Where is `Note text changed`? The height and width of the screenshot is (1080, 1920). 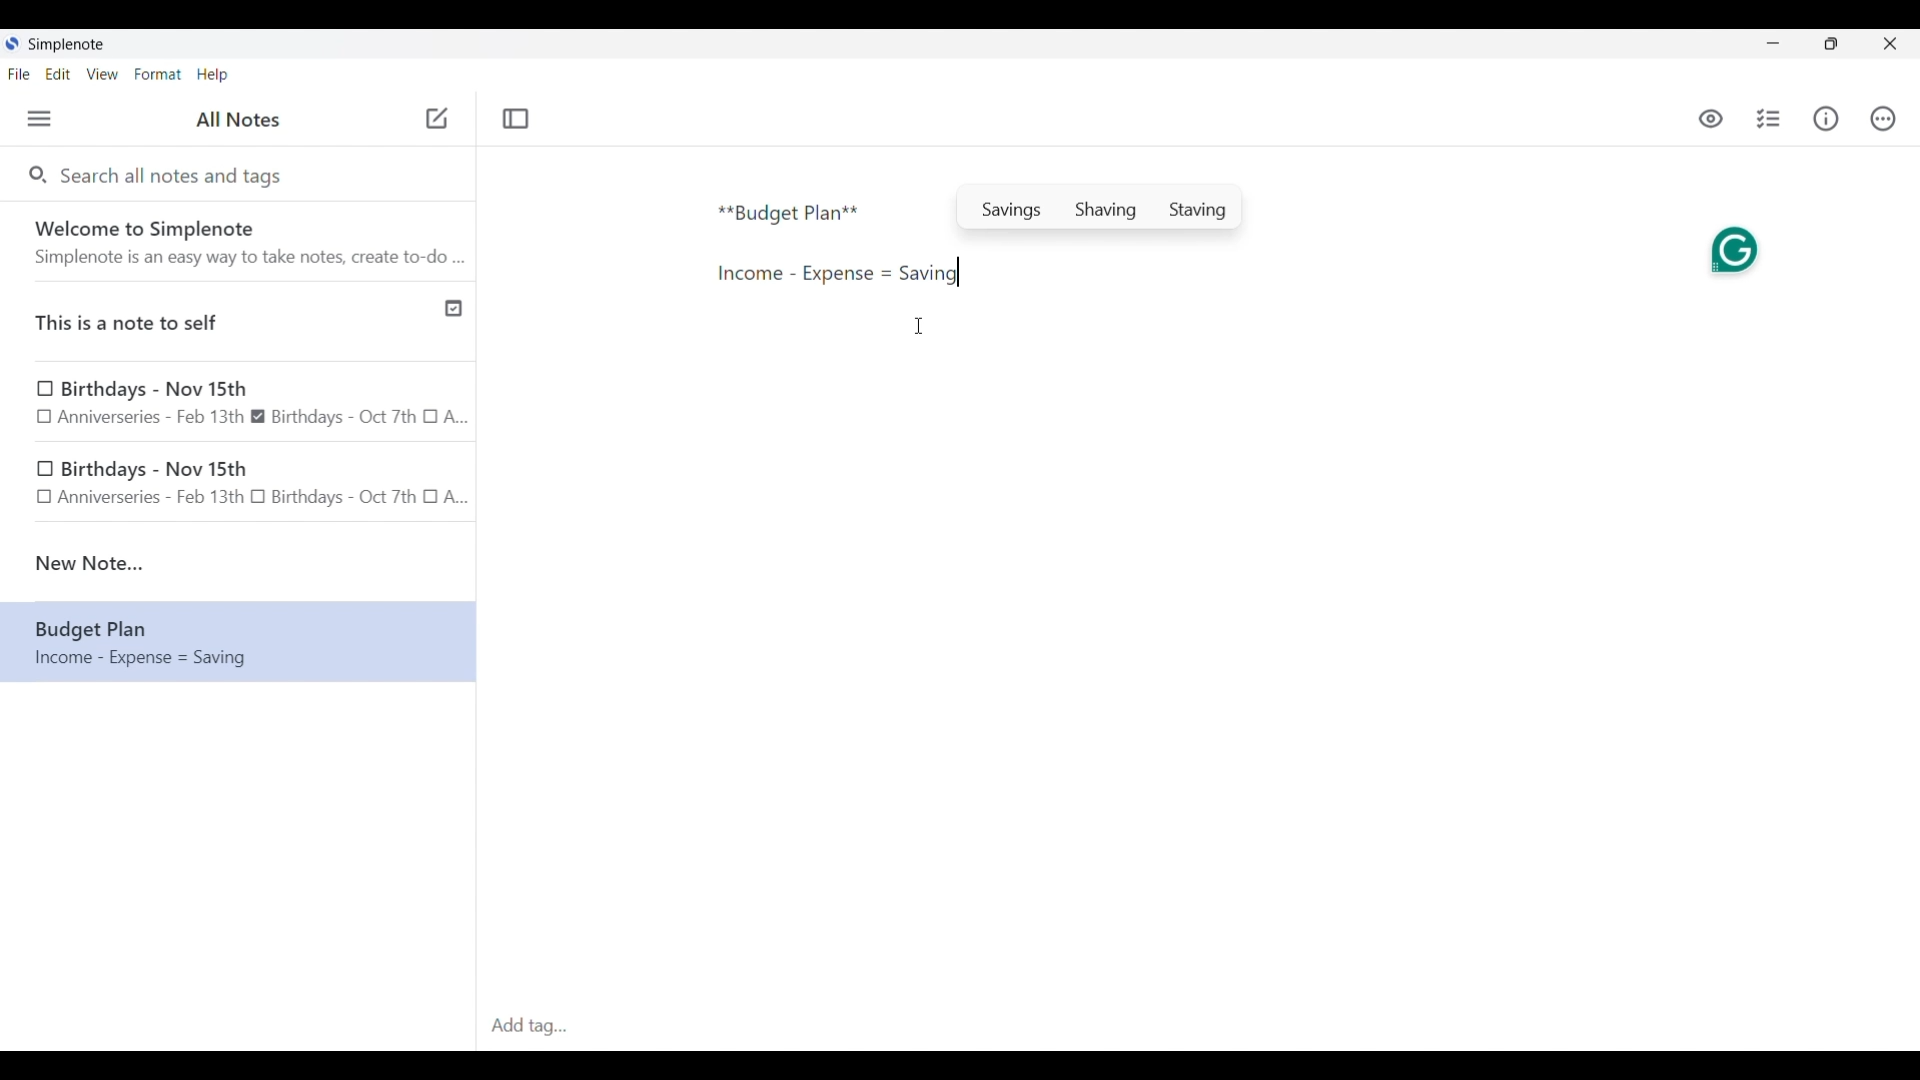 Note text changed is located at coordinates (236, 642).